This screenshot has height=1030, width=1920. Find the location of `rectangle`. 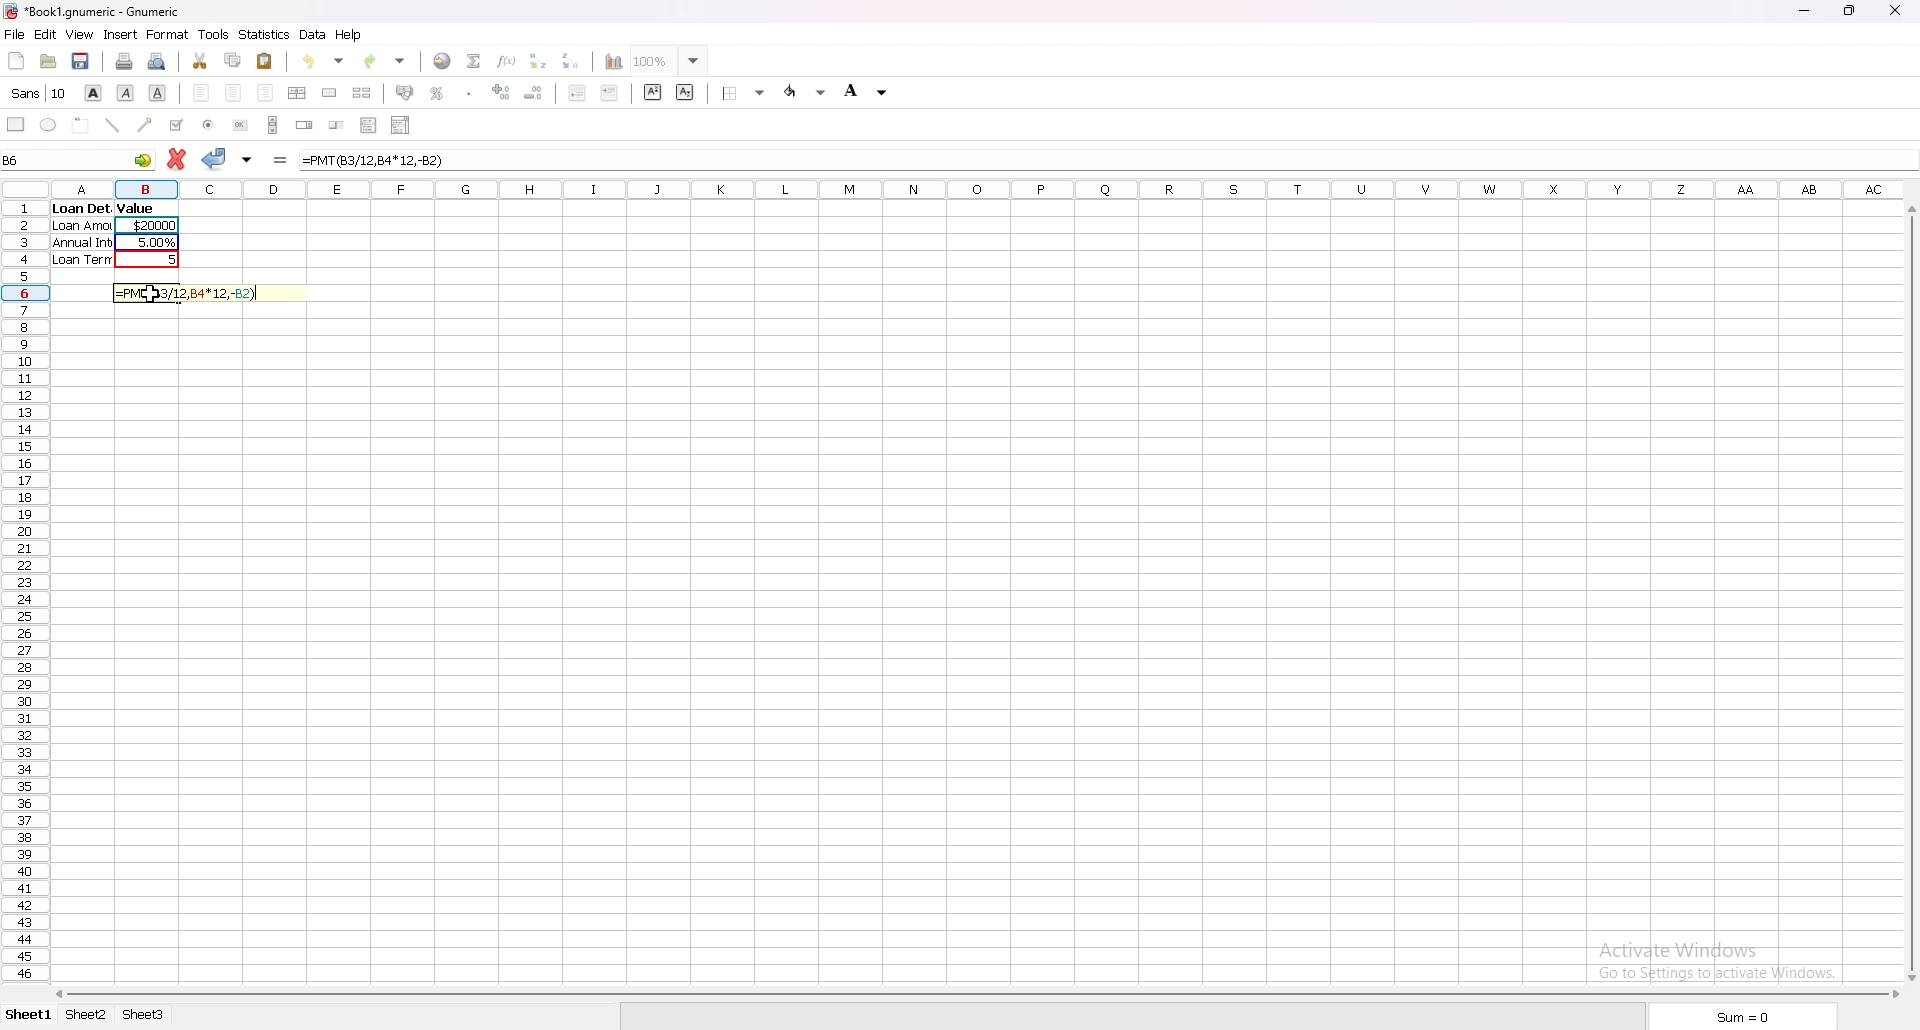

rectangle is located at coordinates (16, 123).